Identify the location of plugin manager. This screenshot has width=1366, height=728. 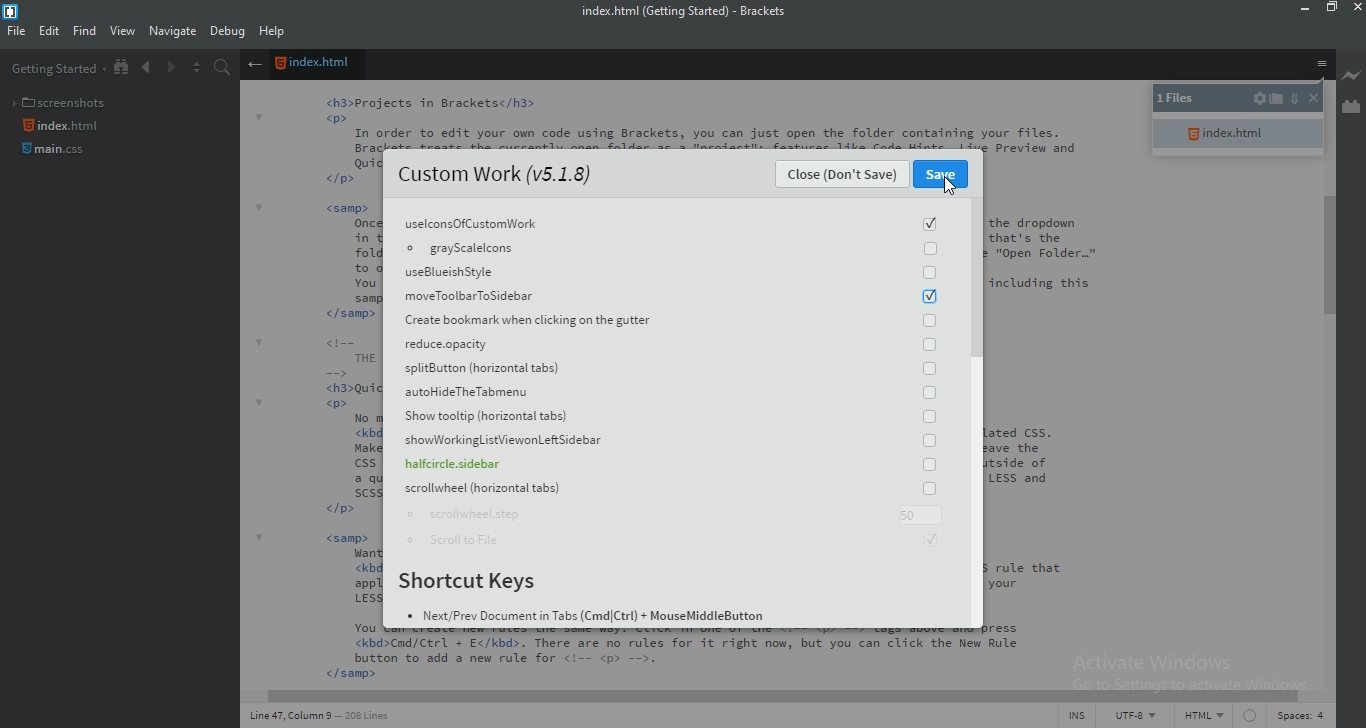
(47, 713).